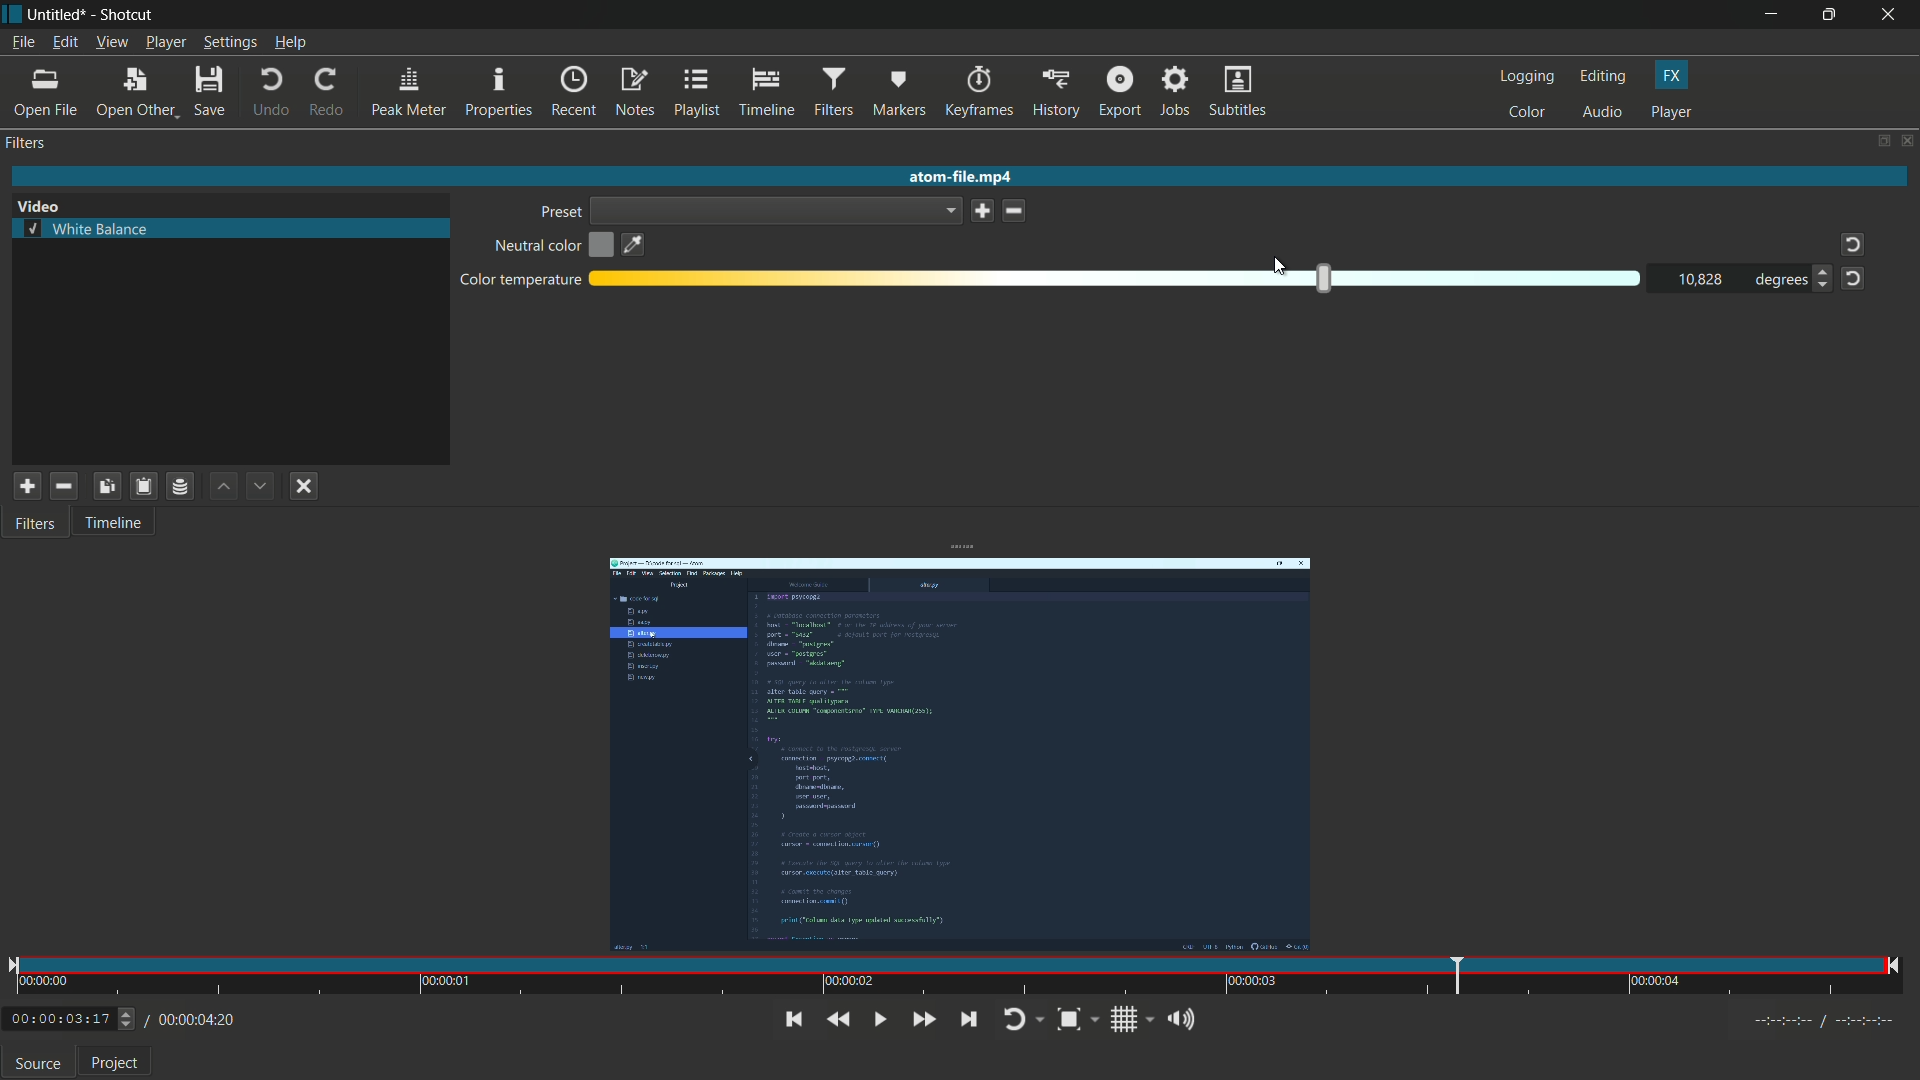 Image resolution: width=1920 pixels, height=1080 pixels. I want to click on shotcut, so click(128, 15).